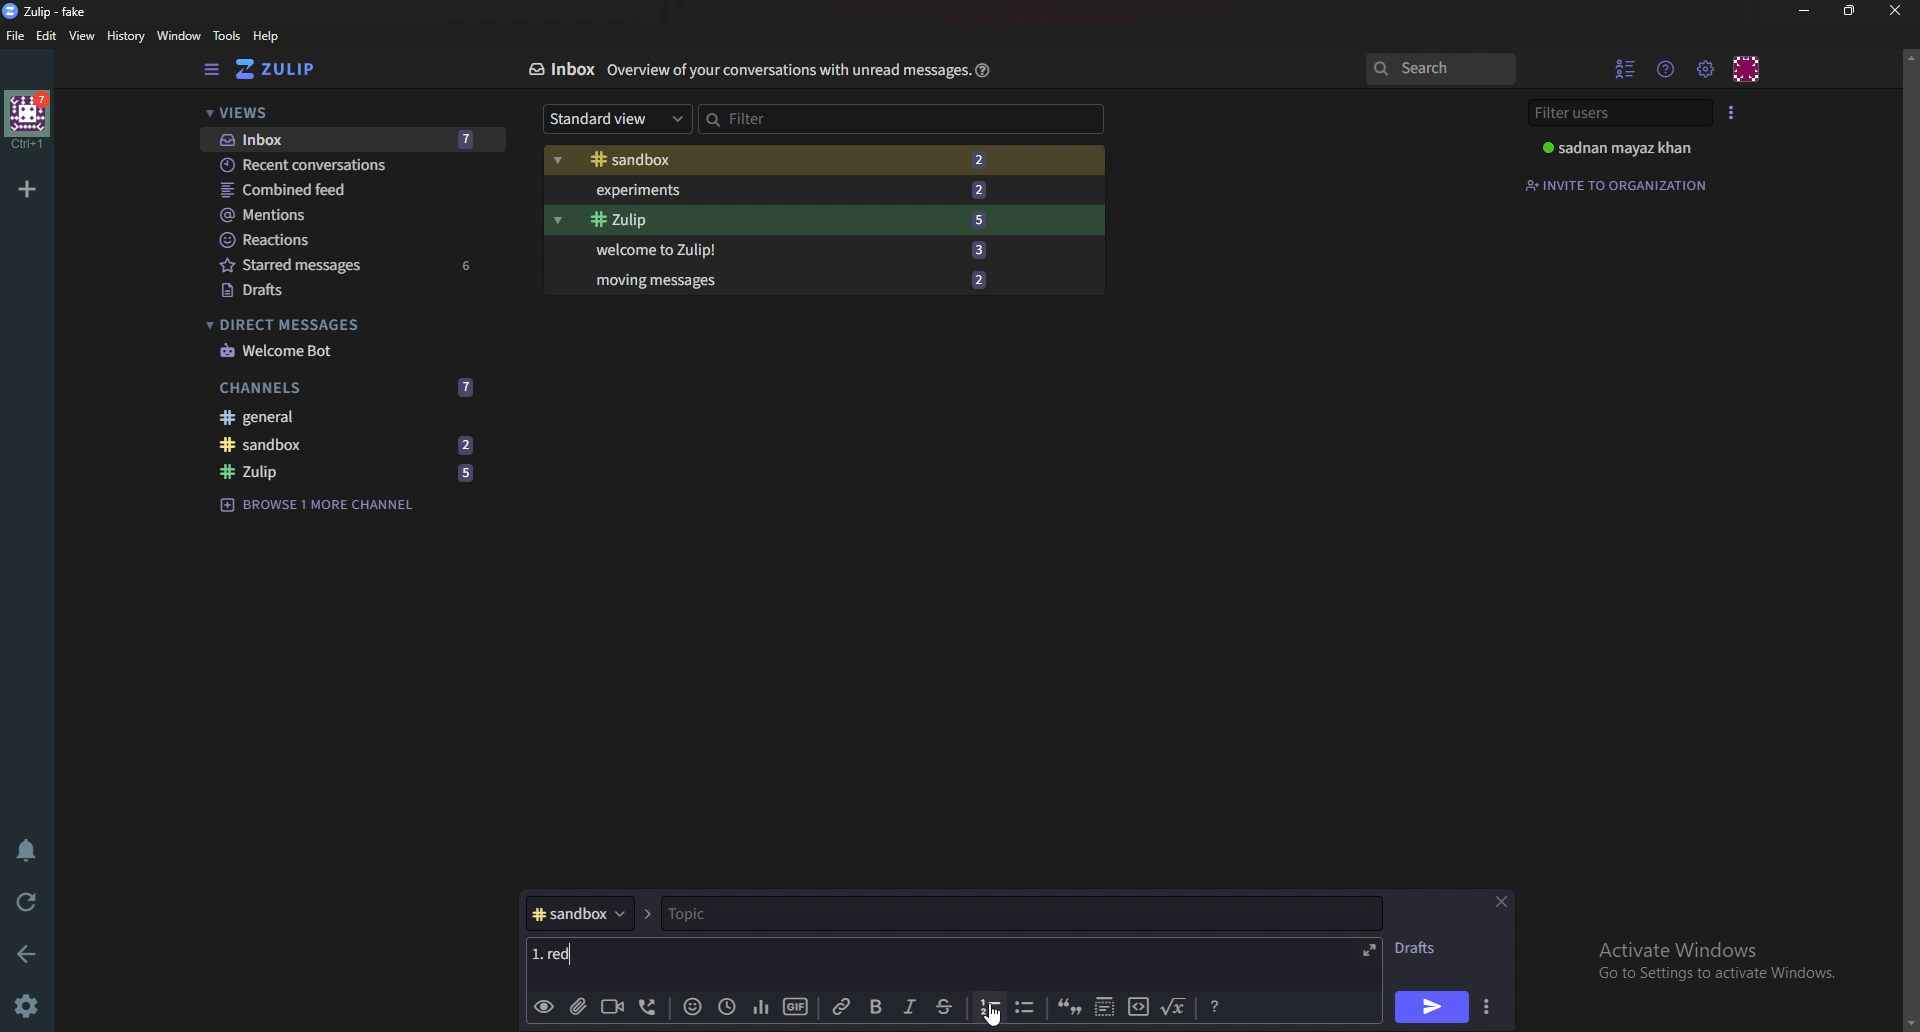 Image resolution: width=1920 pixels, height=1032 pixels. What do you see at coordinates (290, 69) in the screenshot?
I see `Home view` at bounding box center [290, 69].